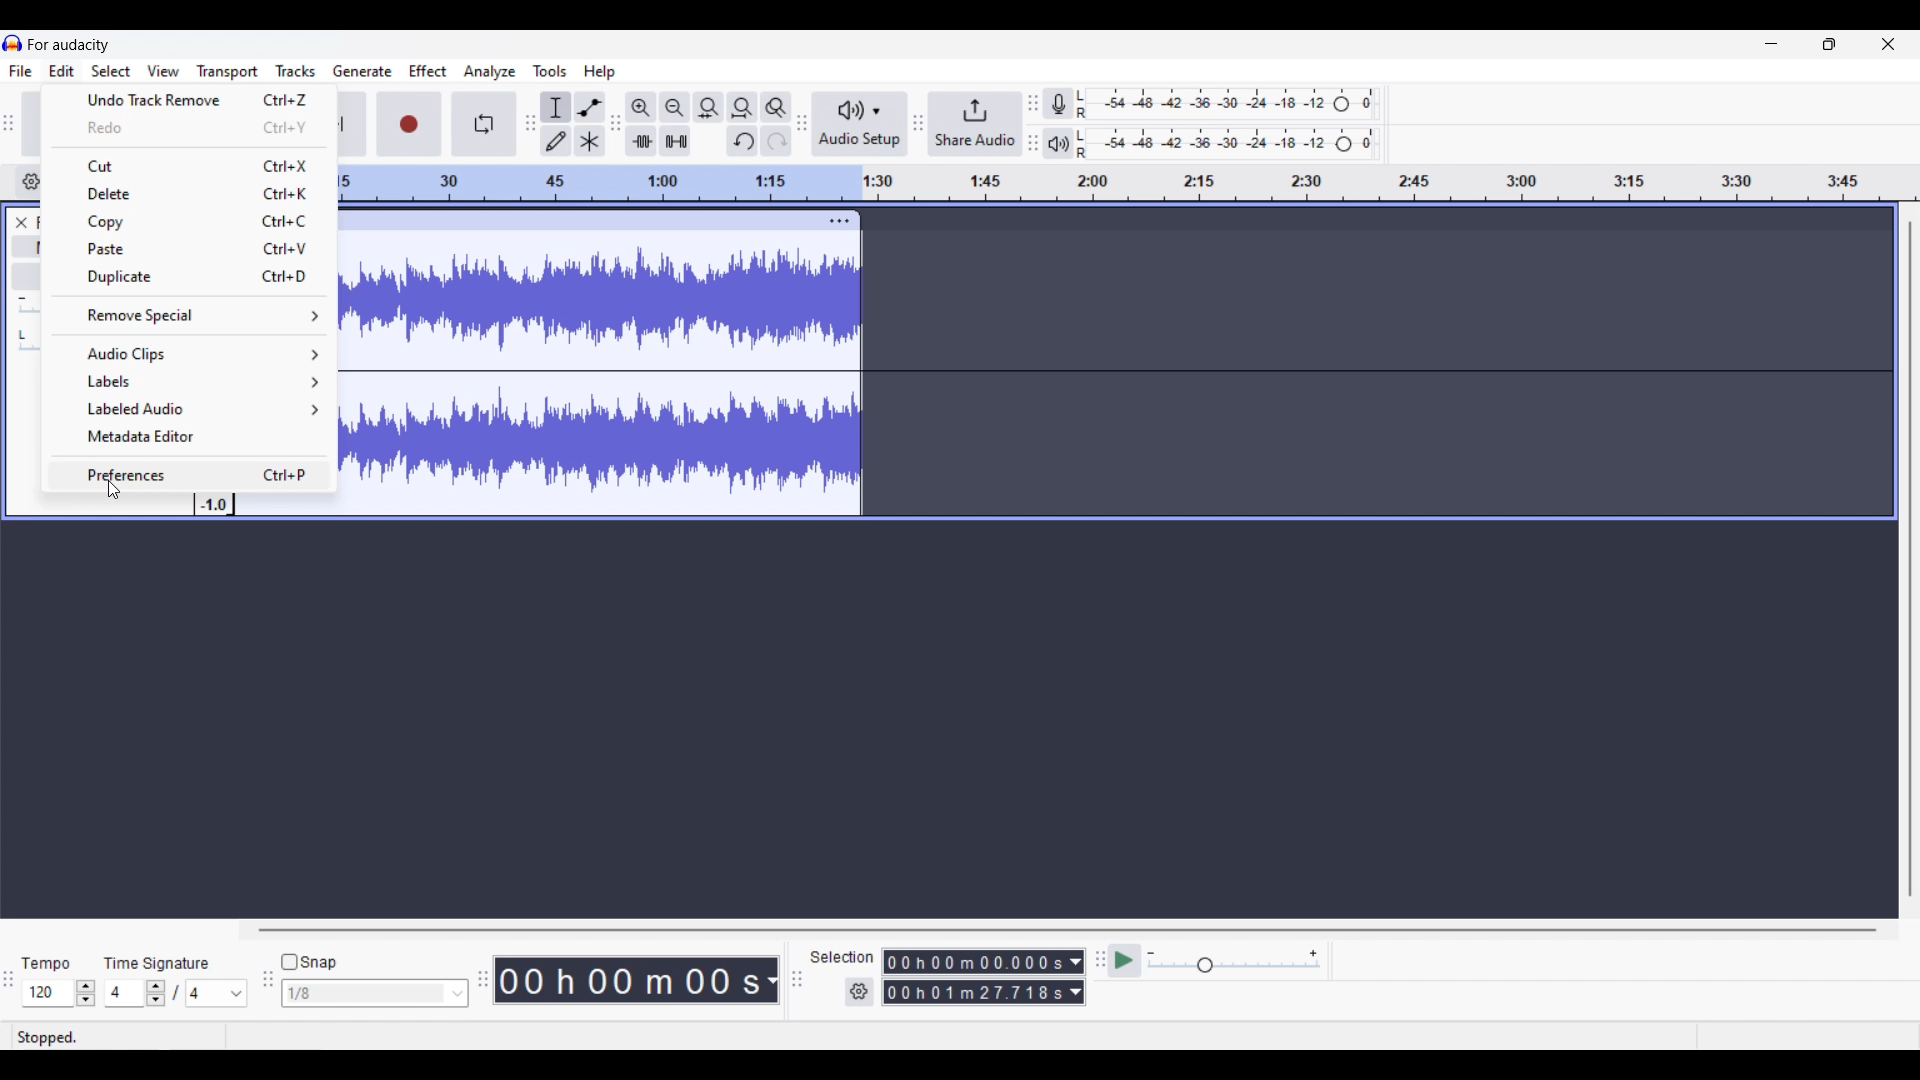 This screenshot has height=1080, width=1920. I want to click on Playback level, so click(1227, 144).